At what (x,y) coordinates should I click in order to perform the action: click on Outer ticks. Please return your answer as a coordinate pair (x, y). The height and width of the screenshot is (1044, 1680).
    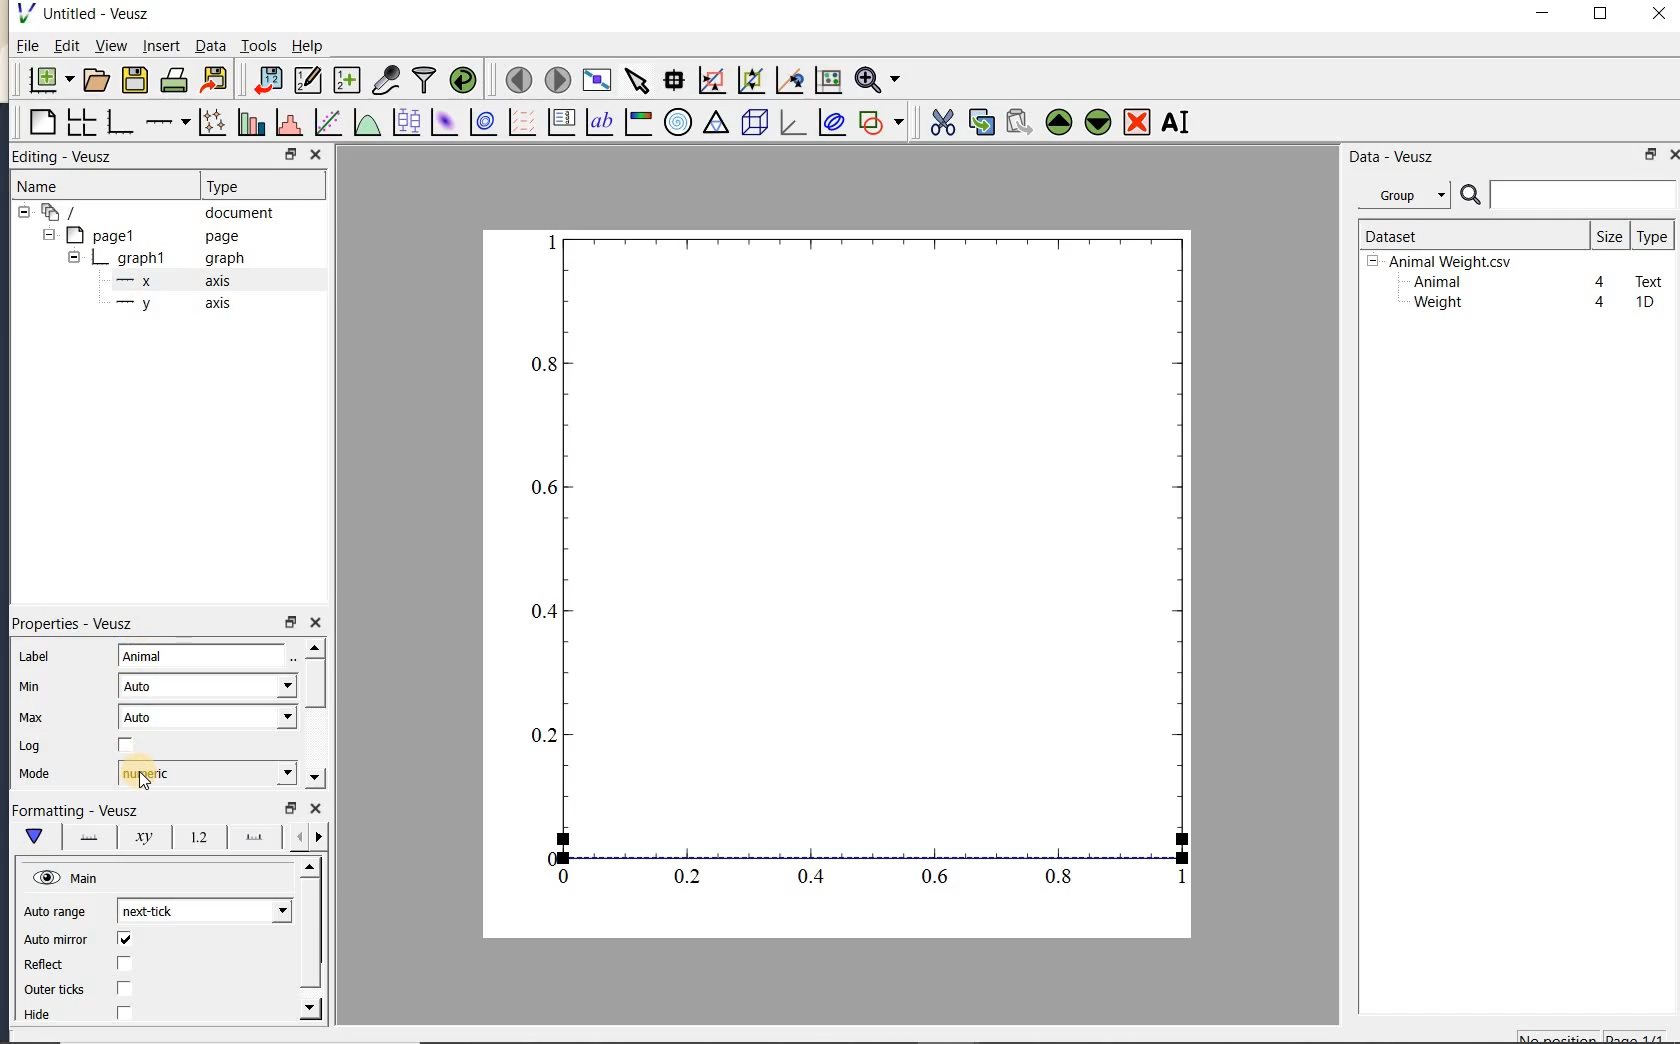
    Looking at the image, I should click on (57, 989).